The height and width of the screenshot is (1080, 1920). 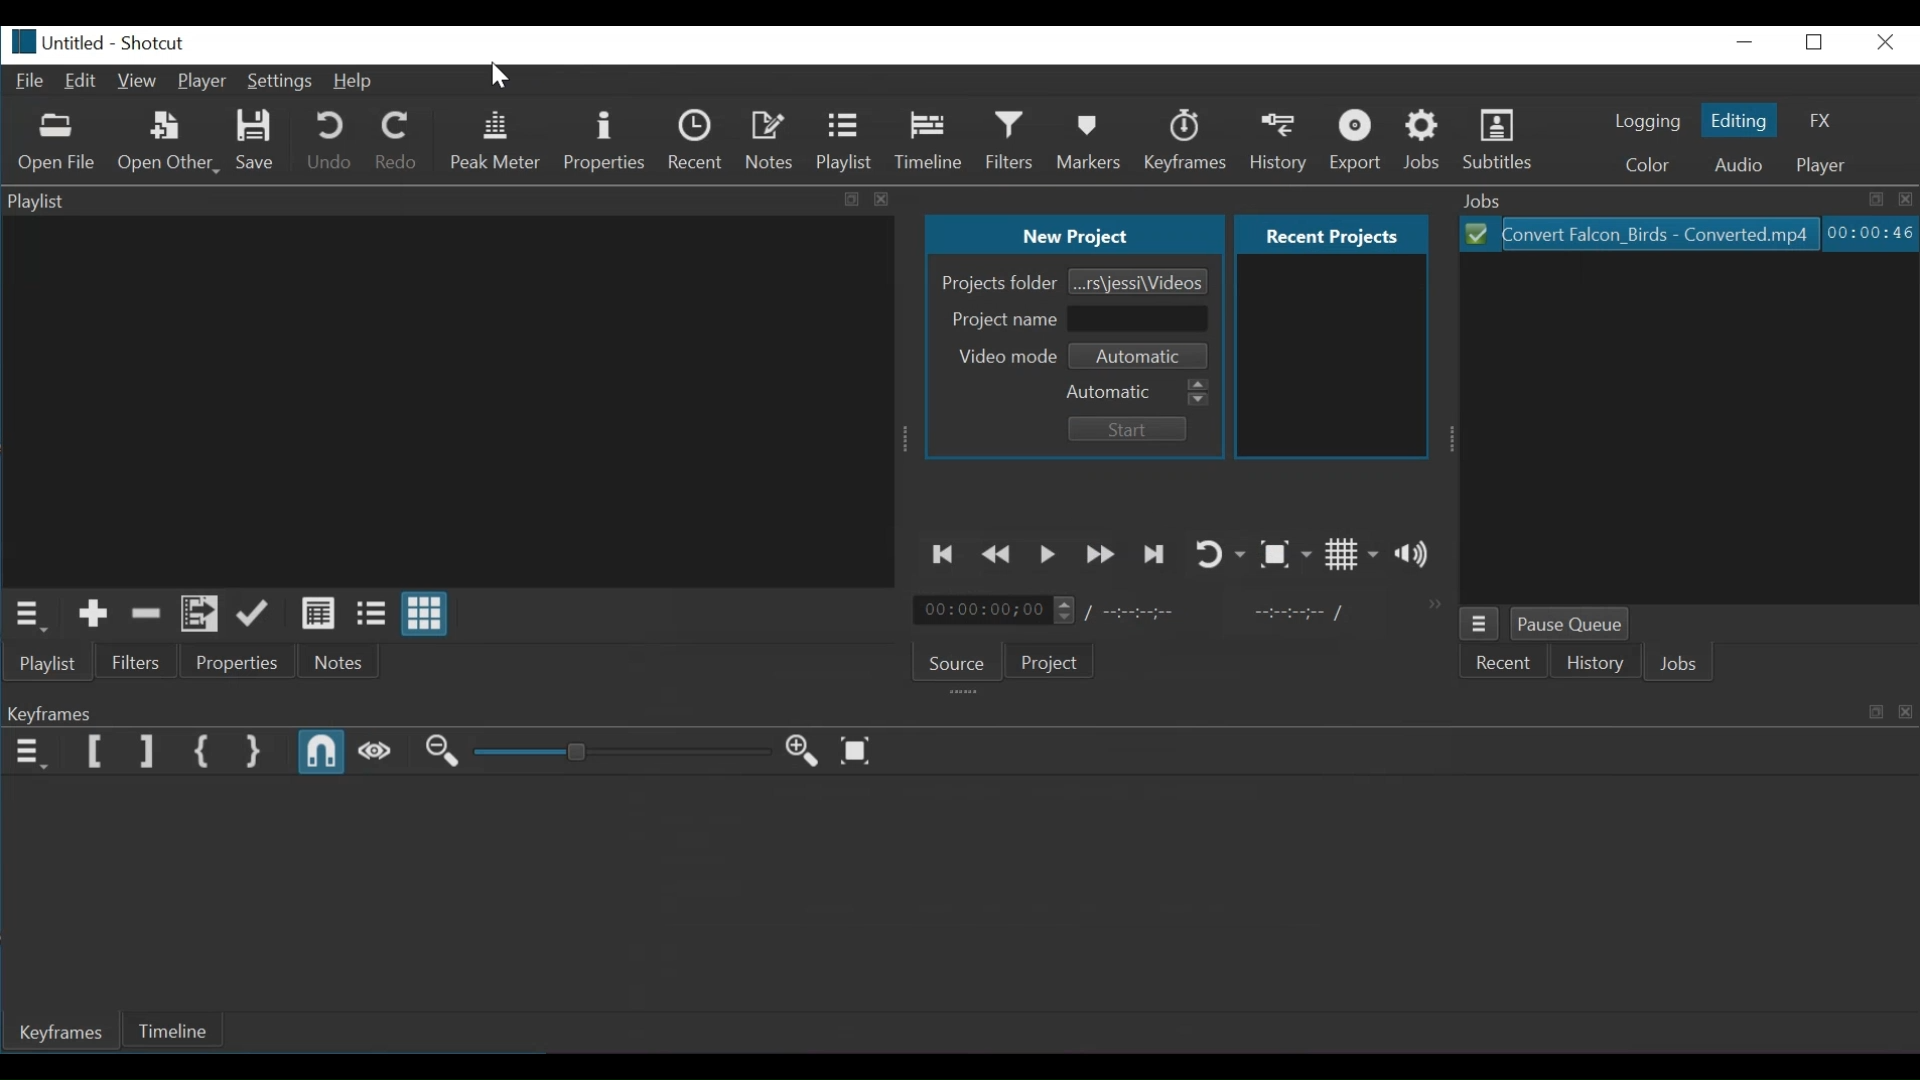 What do you see at coordinates (371, 614) in the screenshot?
I see `View as files` at bounding box center [371, 614].